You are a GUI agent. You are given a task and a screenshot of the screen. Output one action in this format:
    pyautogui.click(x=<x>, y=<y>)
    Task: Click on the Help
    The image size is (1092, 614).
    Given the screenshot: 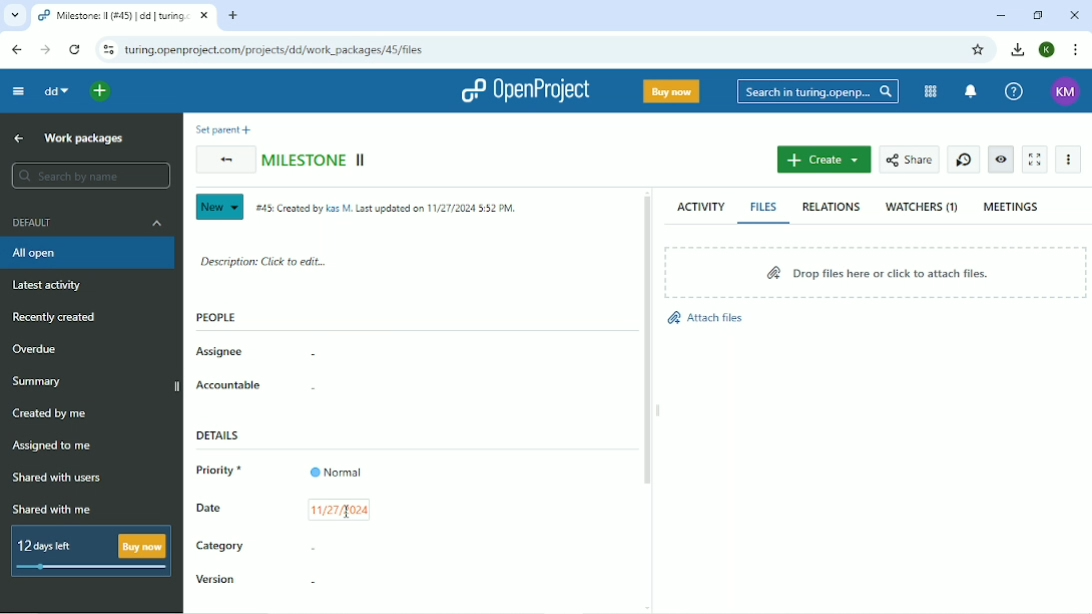 What is the action you would take?
    pyautogui.click(x=1013, y=92)
    